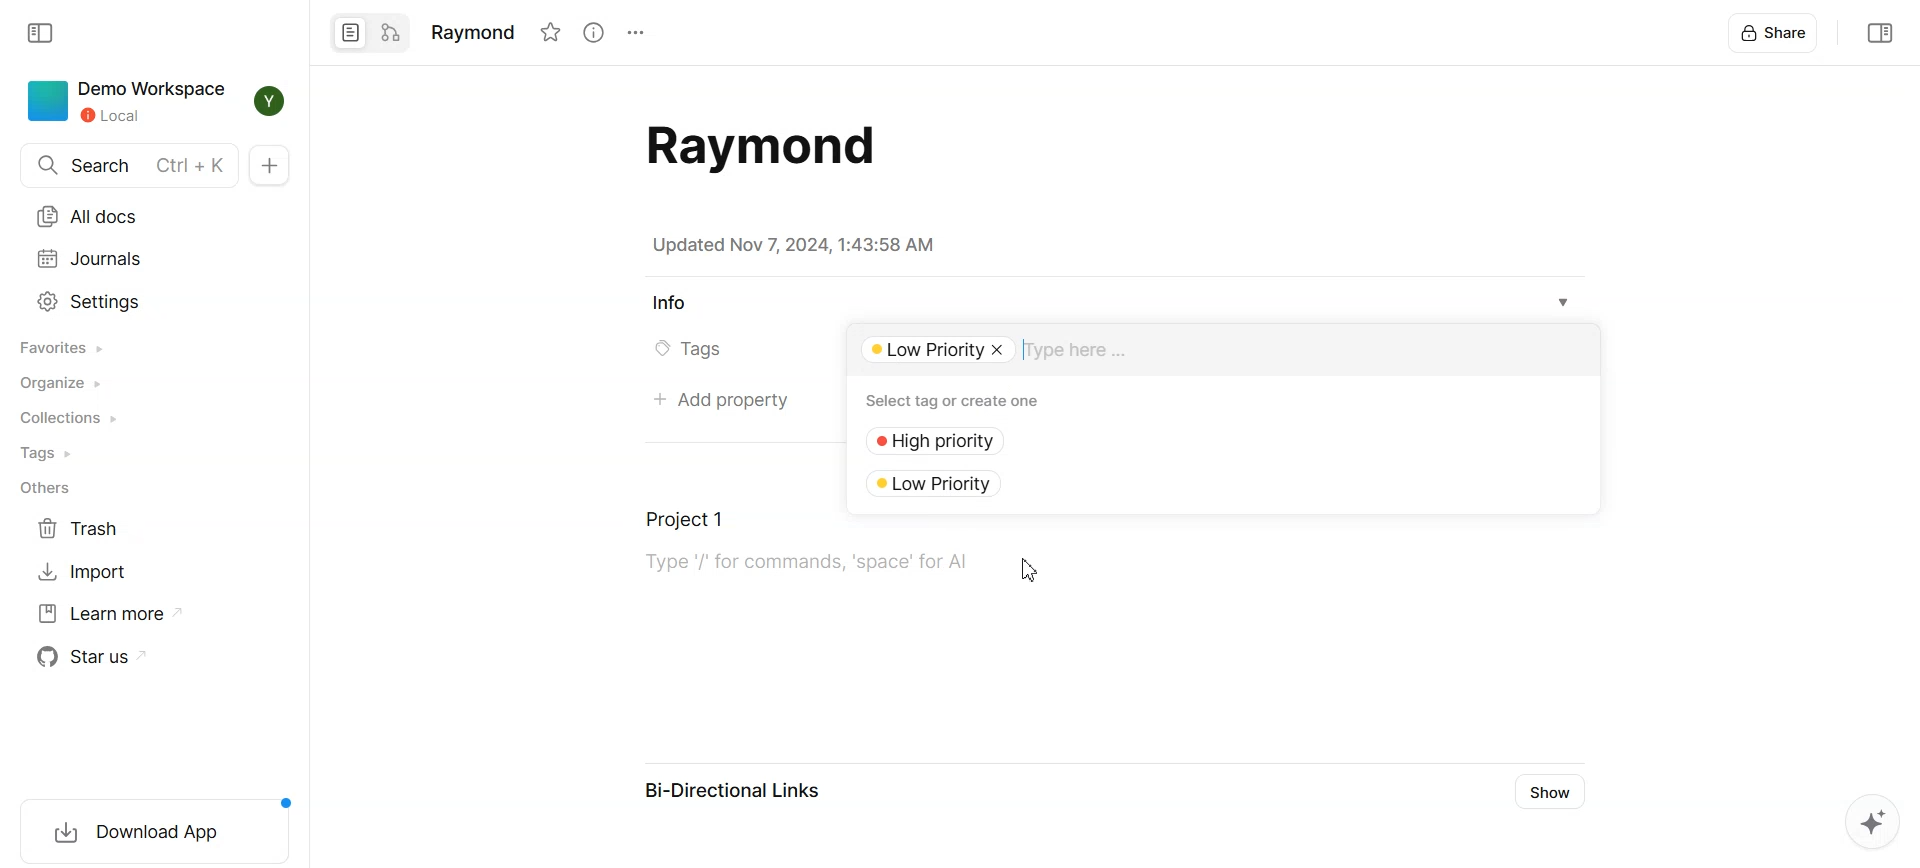 The width and height of the screenshot is (1920, 868). I want to click on Search doc, so click(128, 165).